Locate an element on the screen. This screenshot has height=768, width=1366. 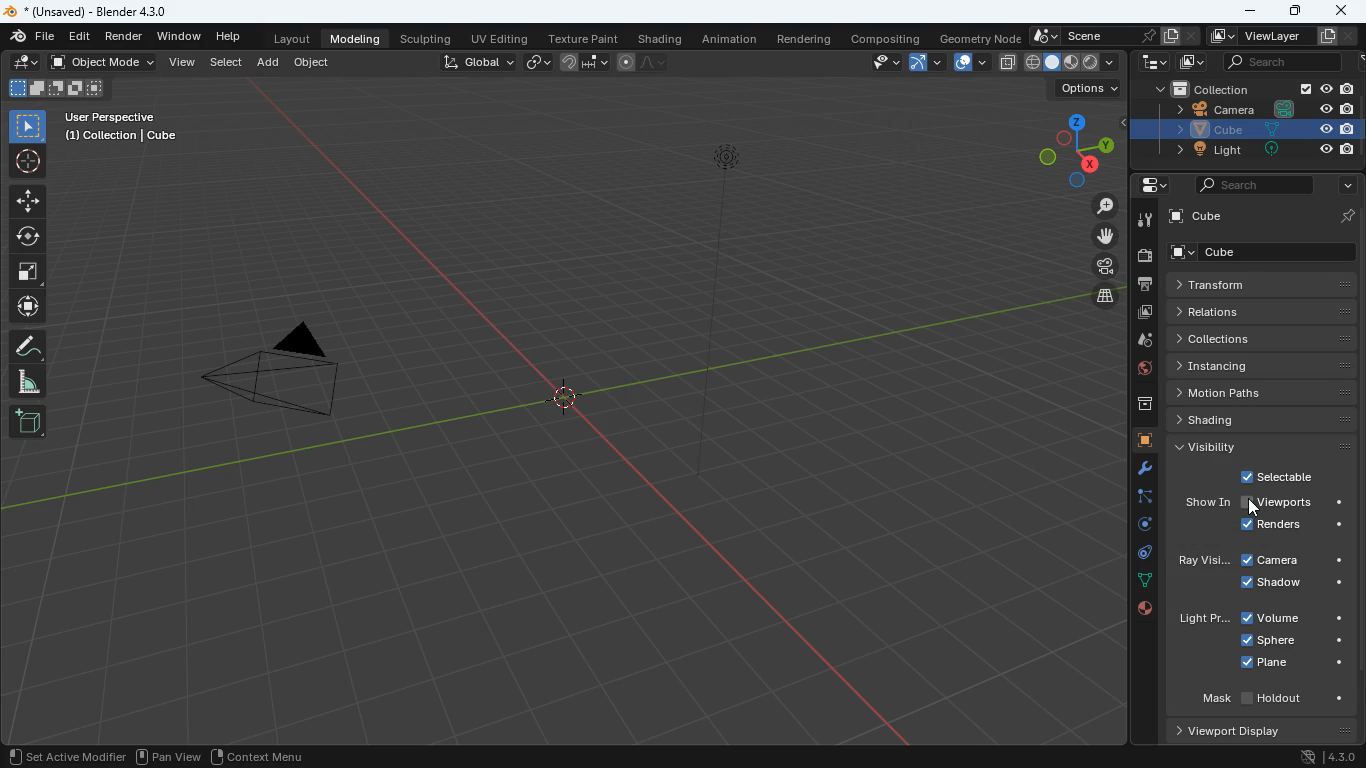
link is located at coordinates (537, 61).